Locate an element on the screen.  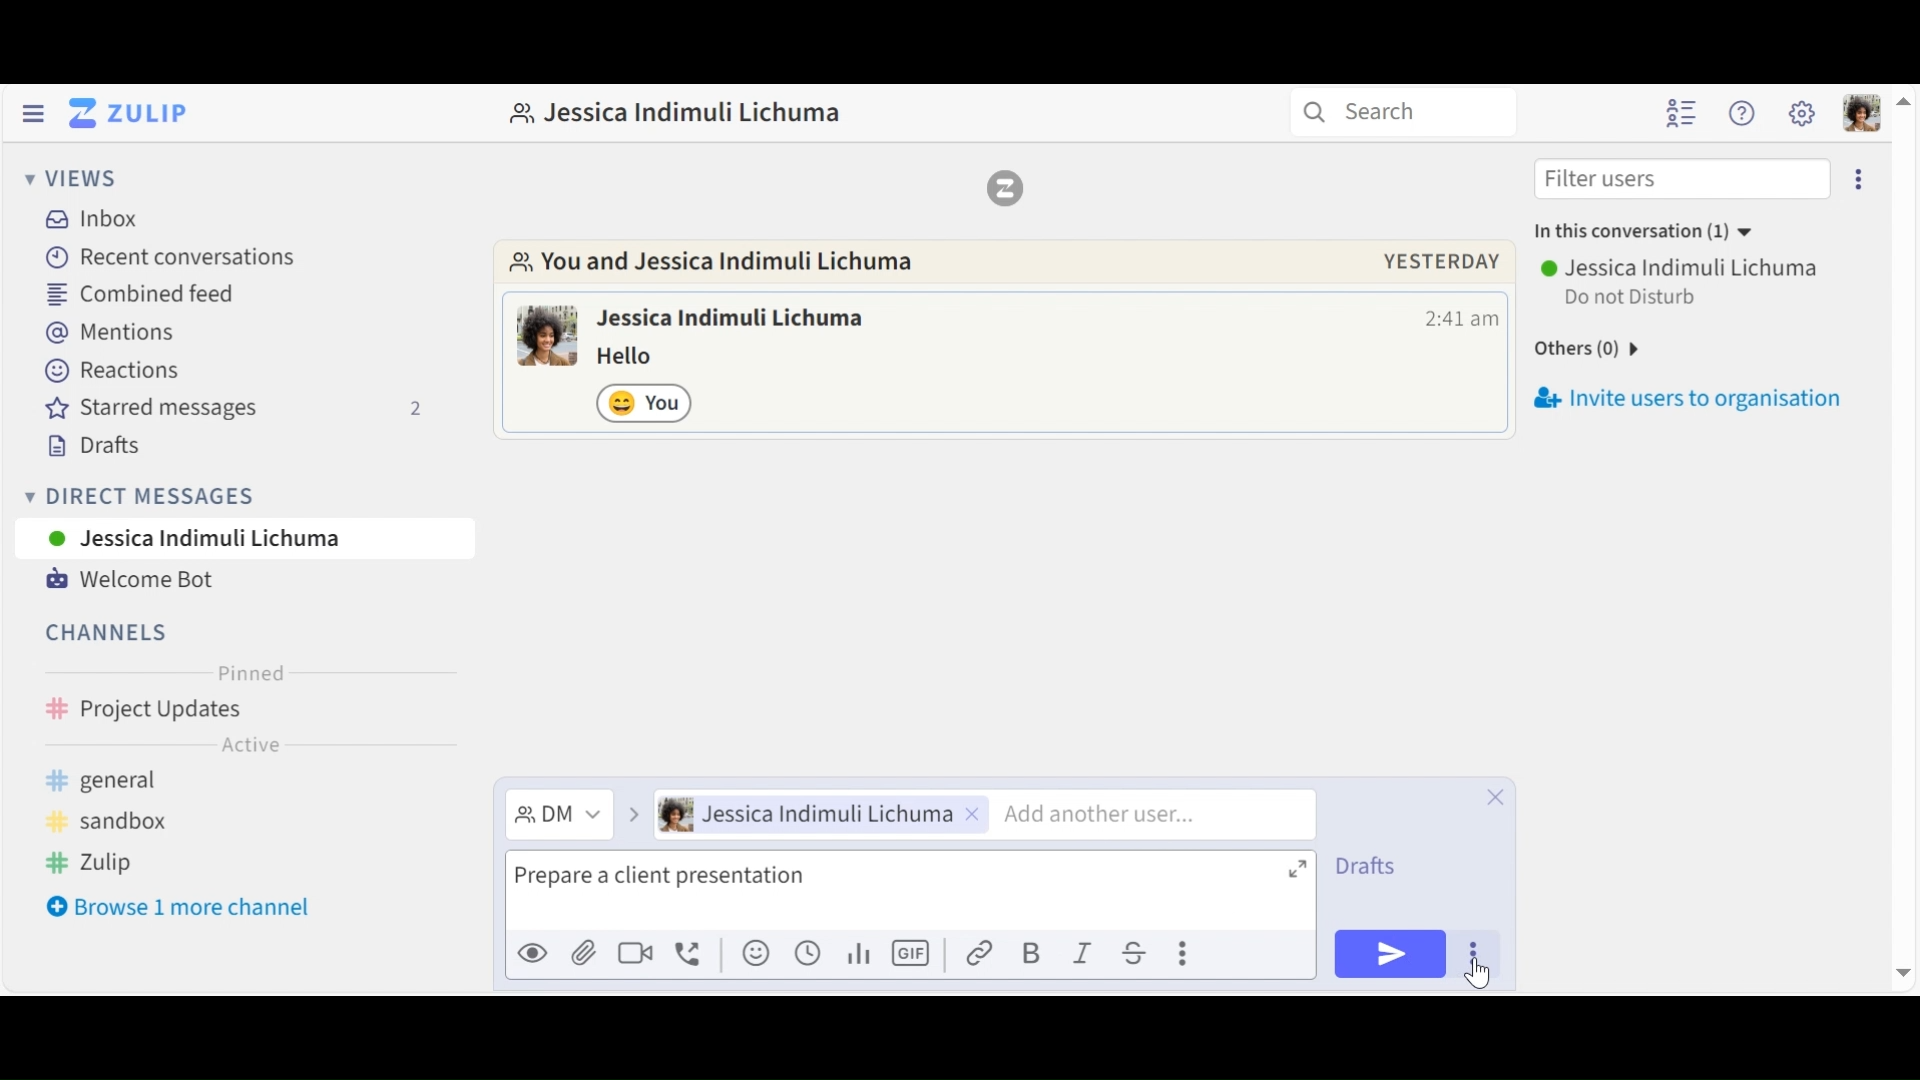
Add global time is located at coordinates (806, 953).